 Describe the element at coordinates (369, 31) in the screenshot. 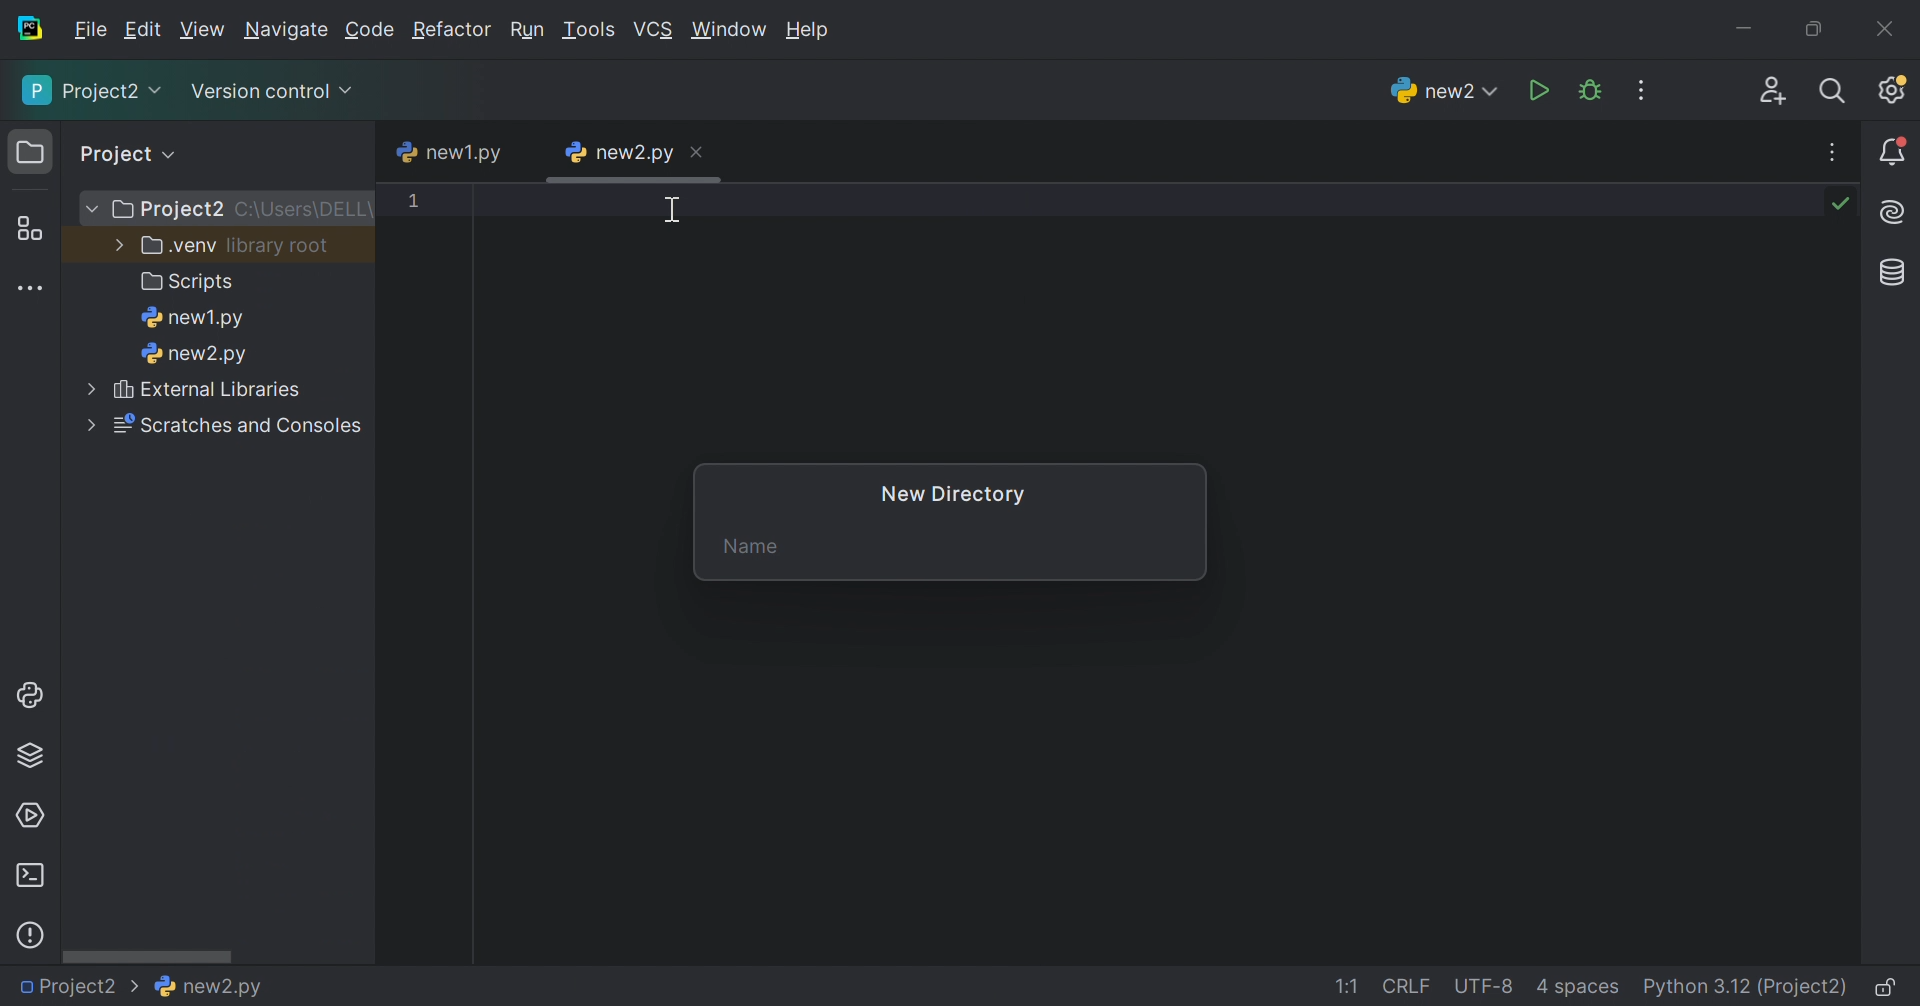

I see `Code` at that location.